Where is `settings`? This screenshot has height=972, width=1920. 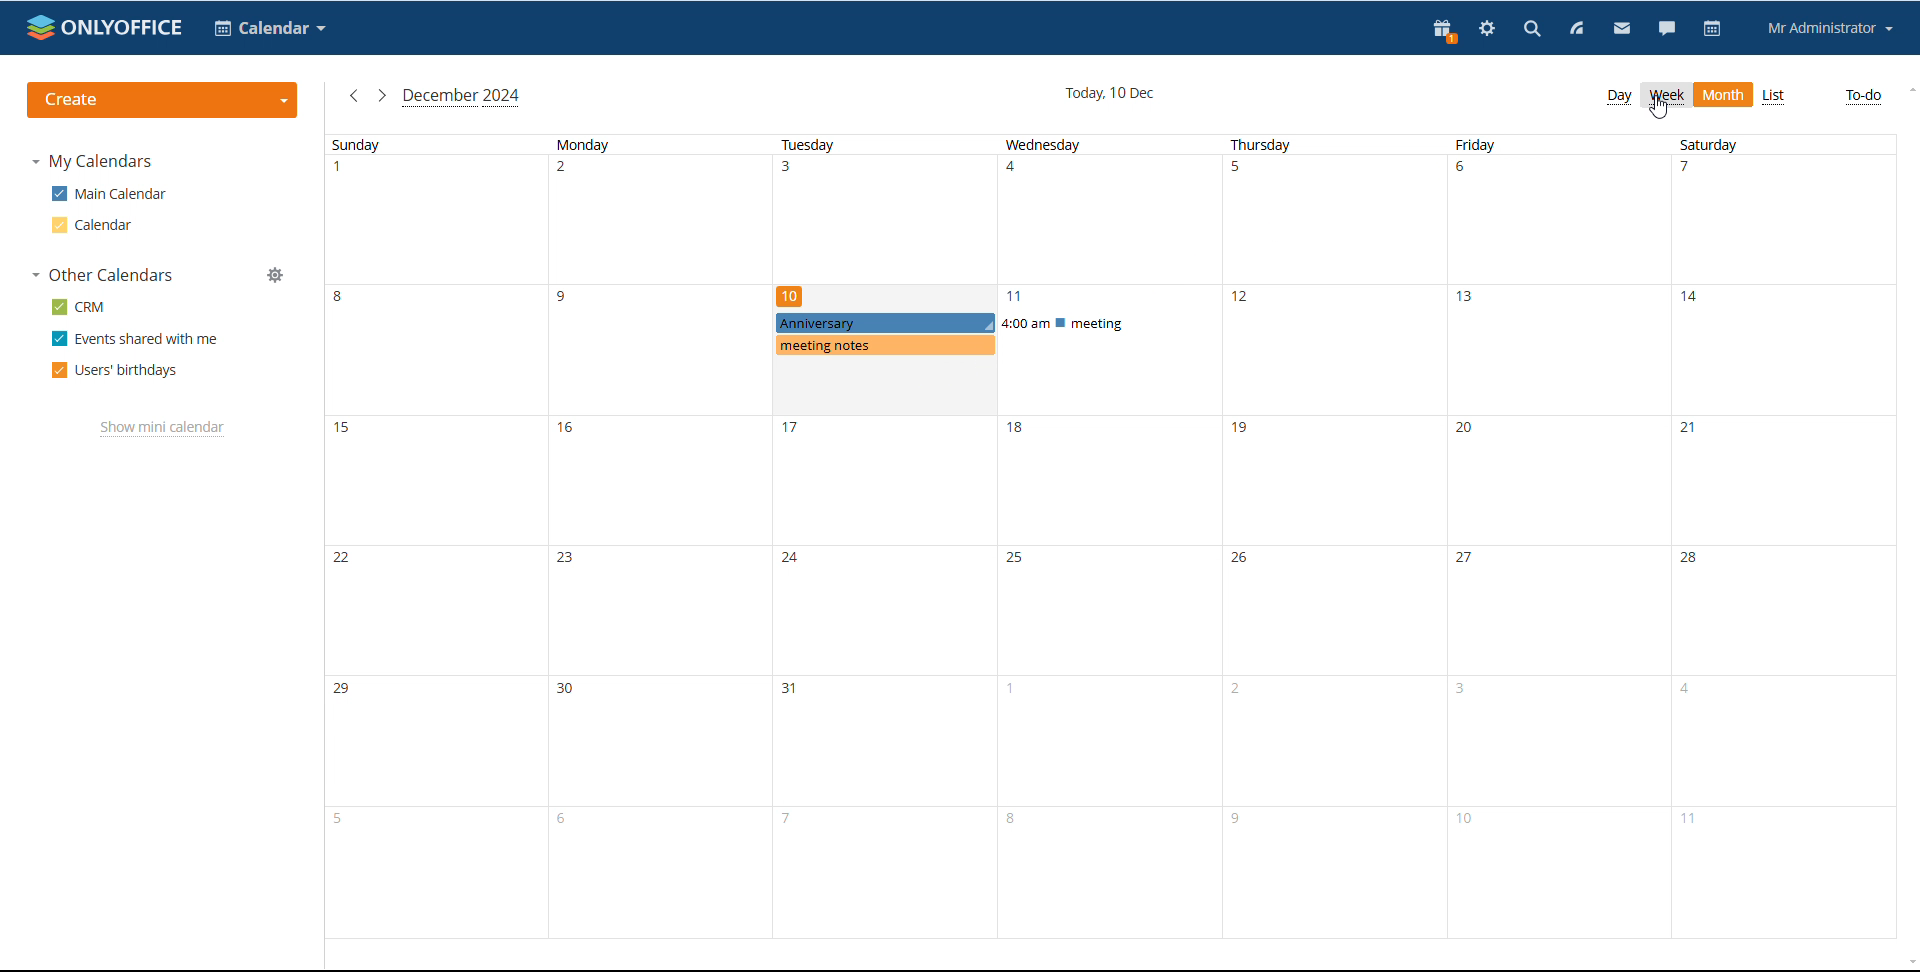
settings is located at coordinates (1487, 28).